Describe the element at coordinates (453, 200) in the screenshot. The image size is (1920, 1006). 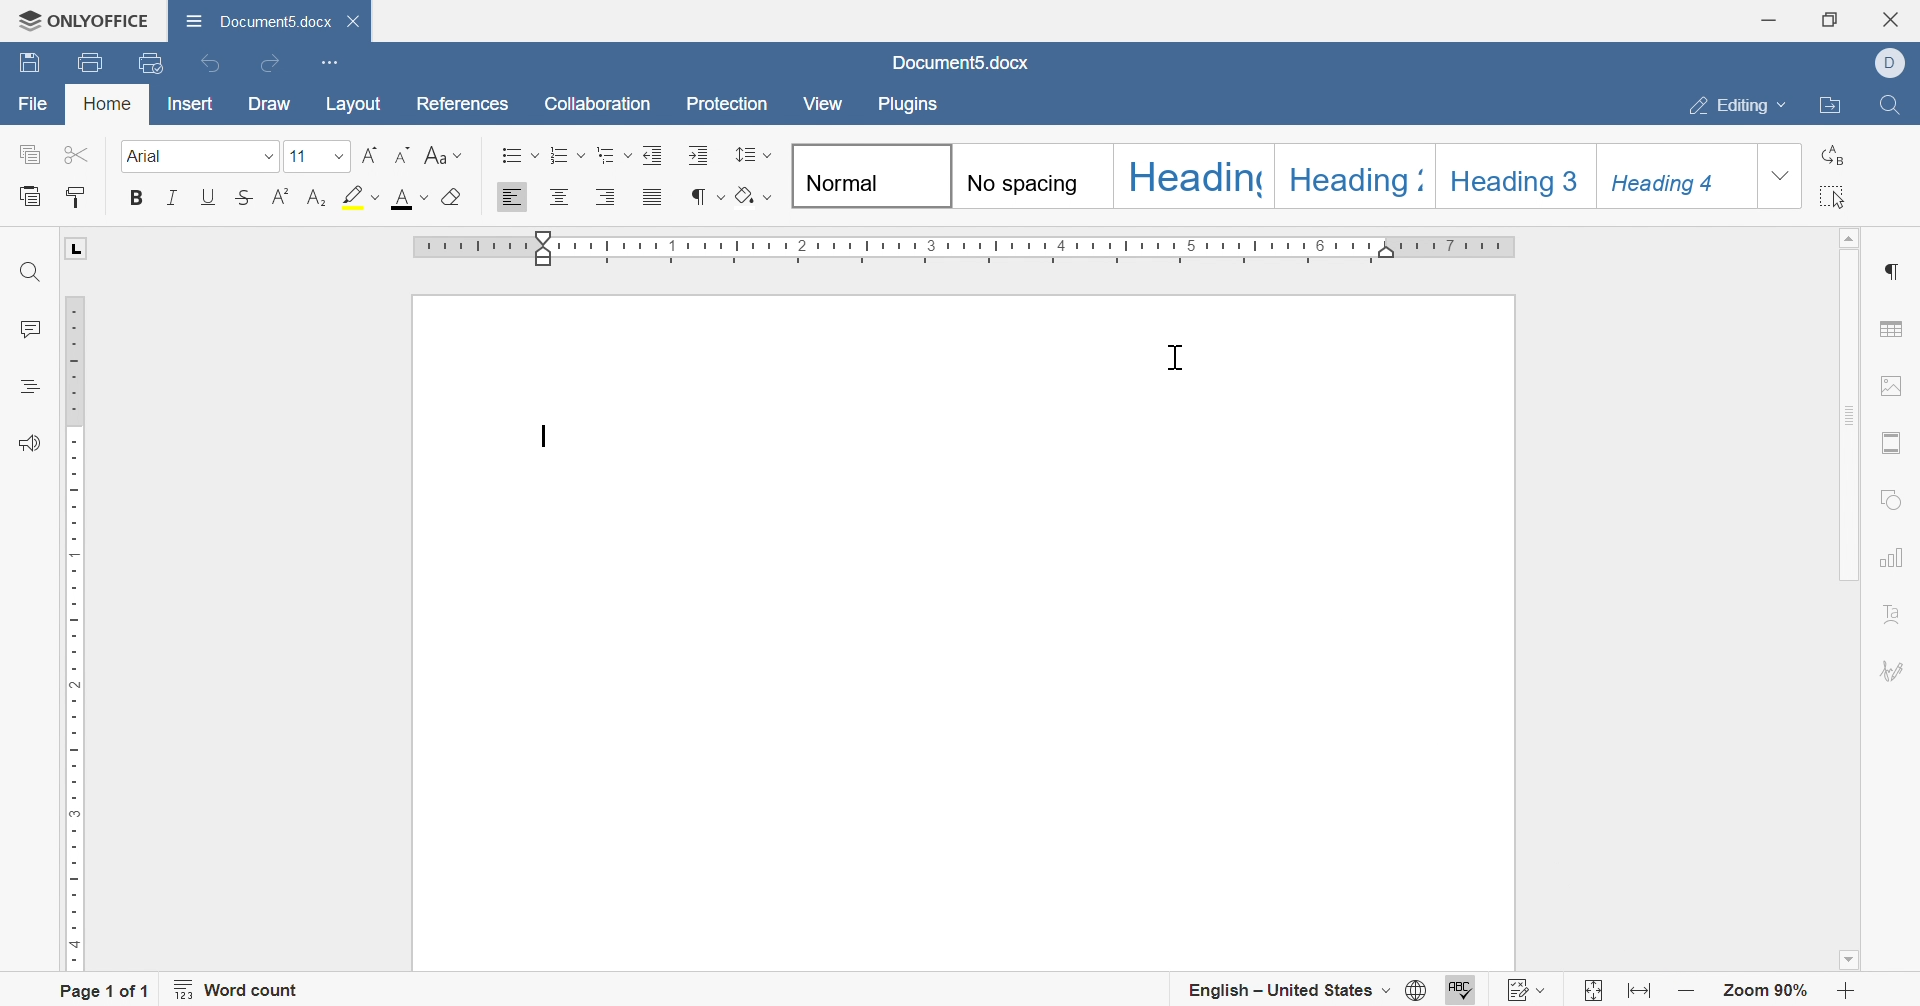
I see `clear style` at that location.